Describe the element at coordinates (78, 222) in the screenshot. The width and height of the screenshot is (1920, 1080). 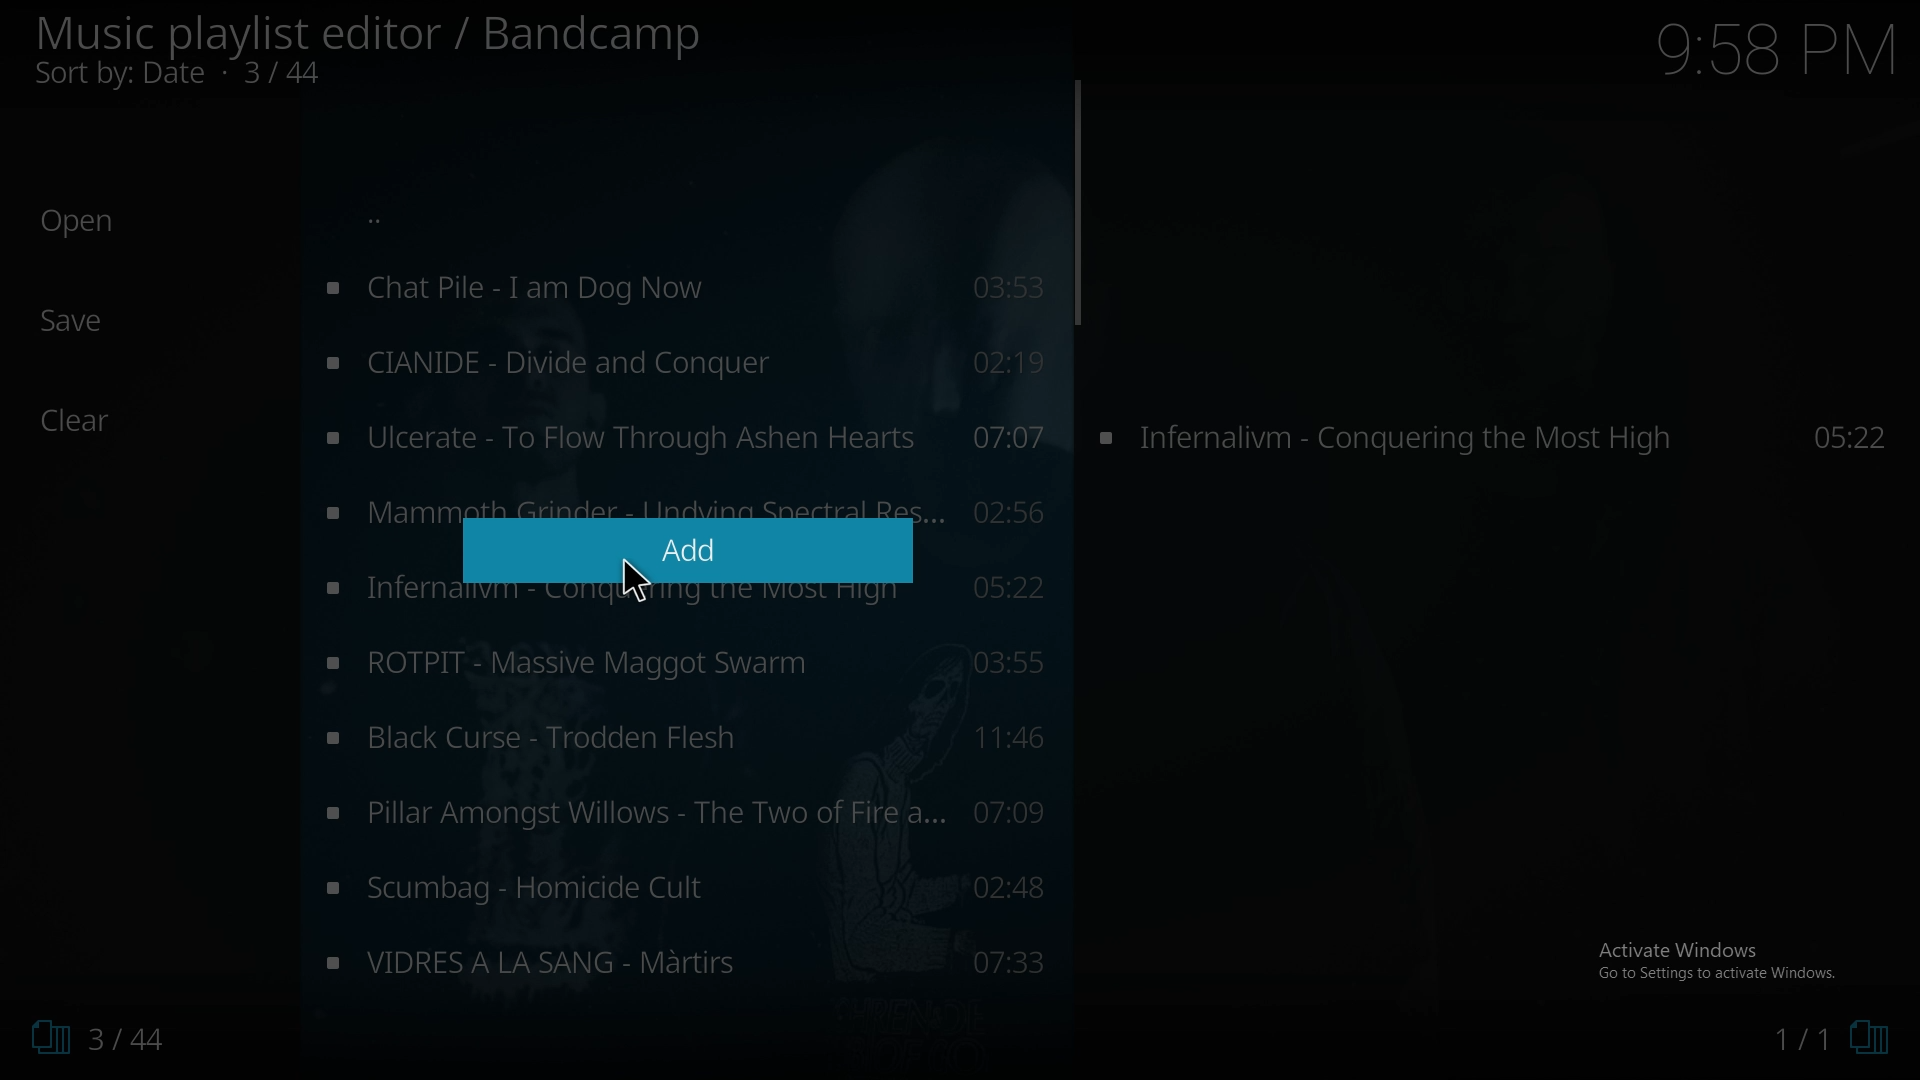
I see `Open` at that location.